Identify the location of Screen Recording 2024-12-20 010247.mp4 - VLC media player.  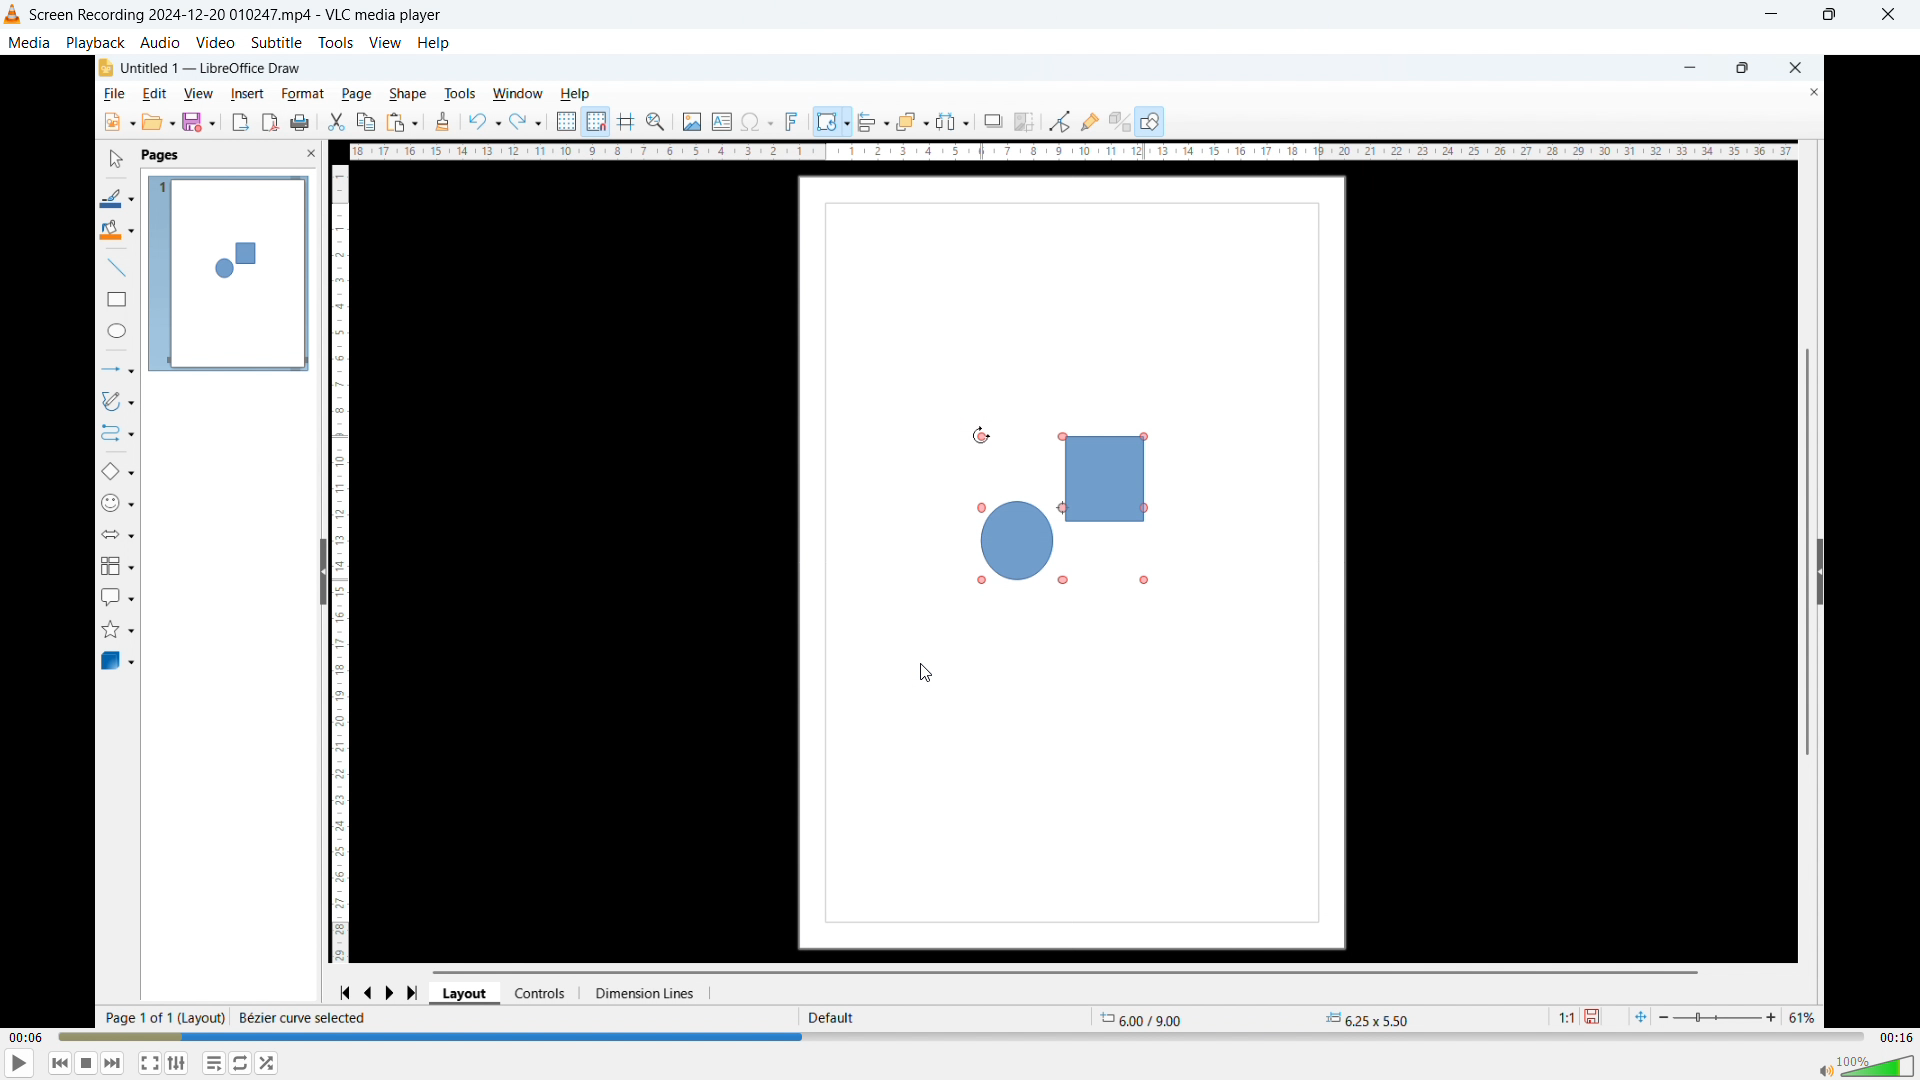
(237, 16).